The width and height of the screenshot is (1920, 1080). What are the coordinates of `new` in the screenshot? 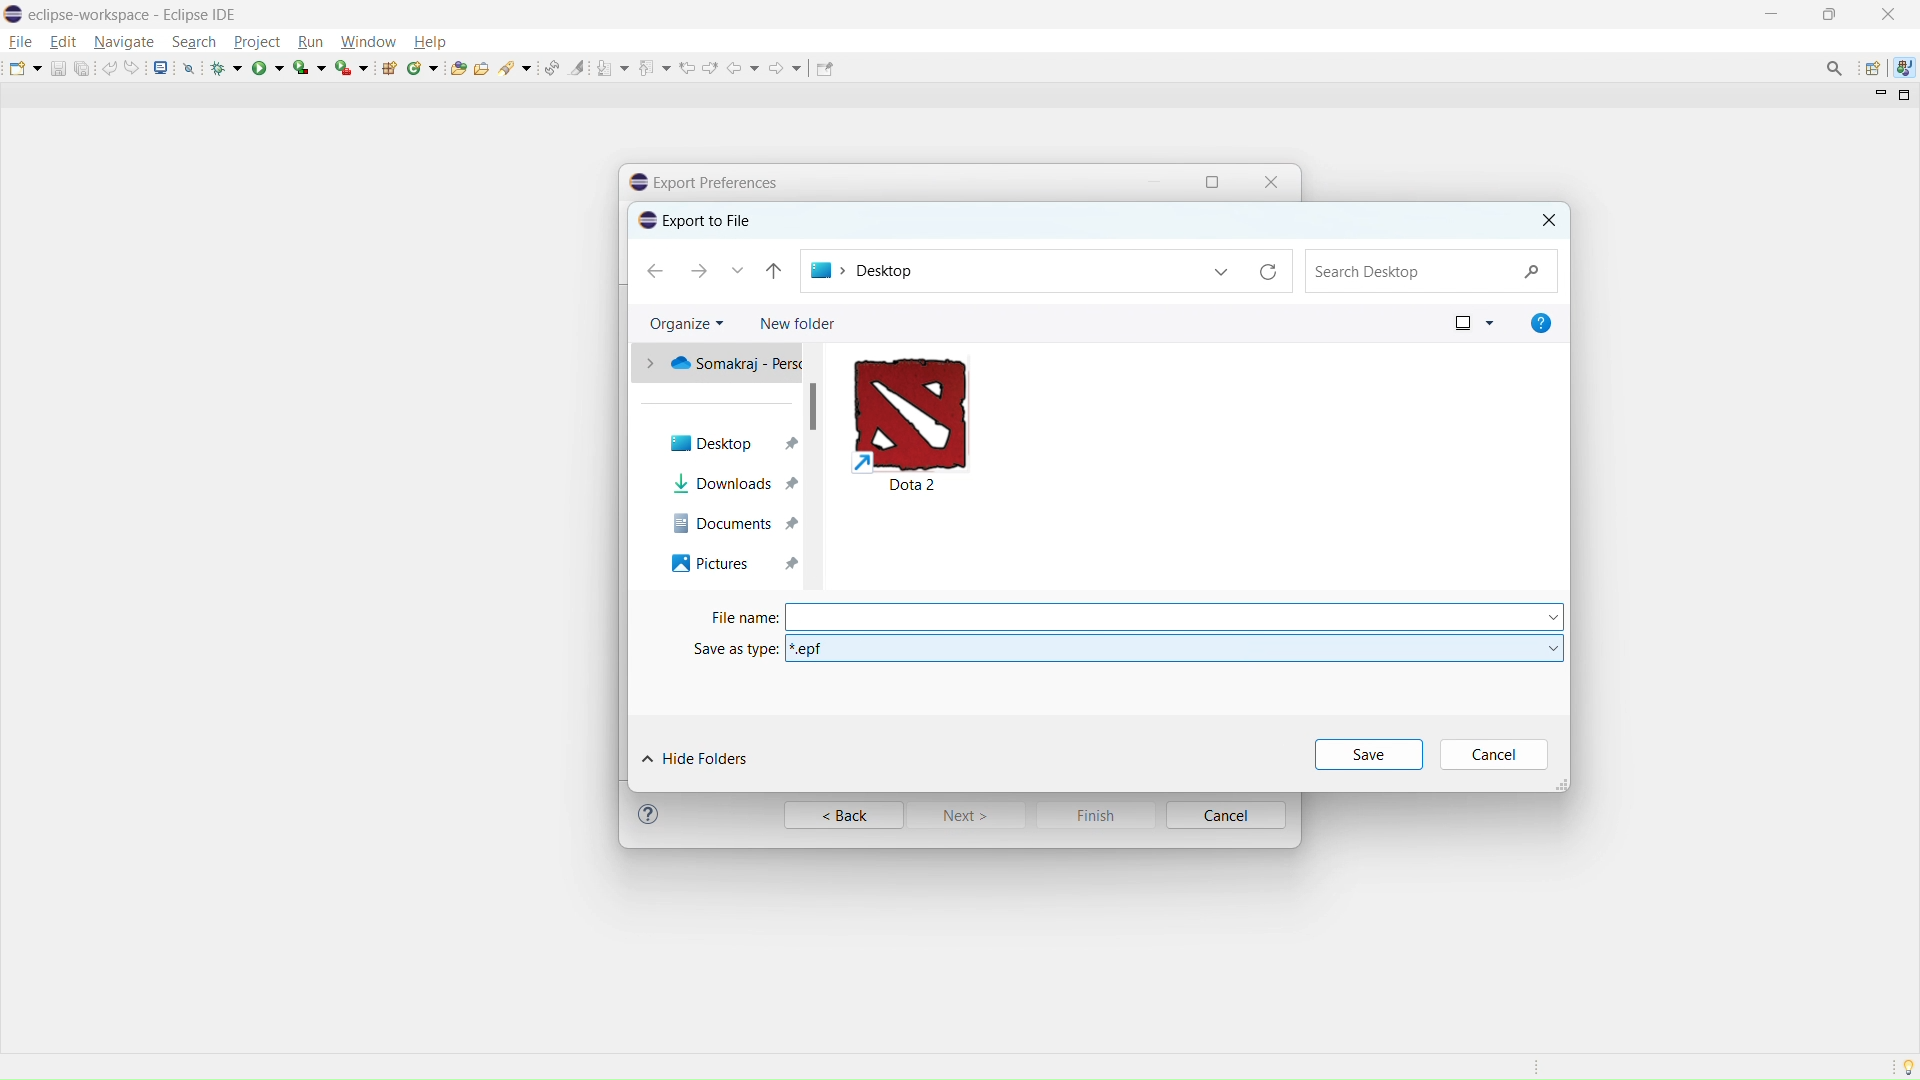 It's located at (25, 68).